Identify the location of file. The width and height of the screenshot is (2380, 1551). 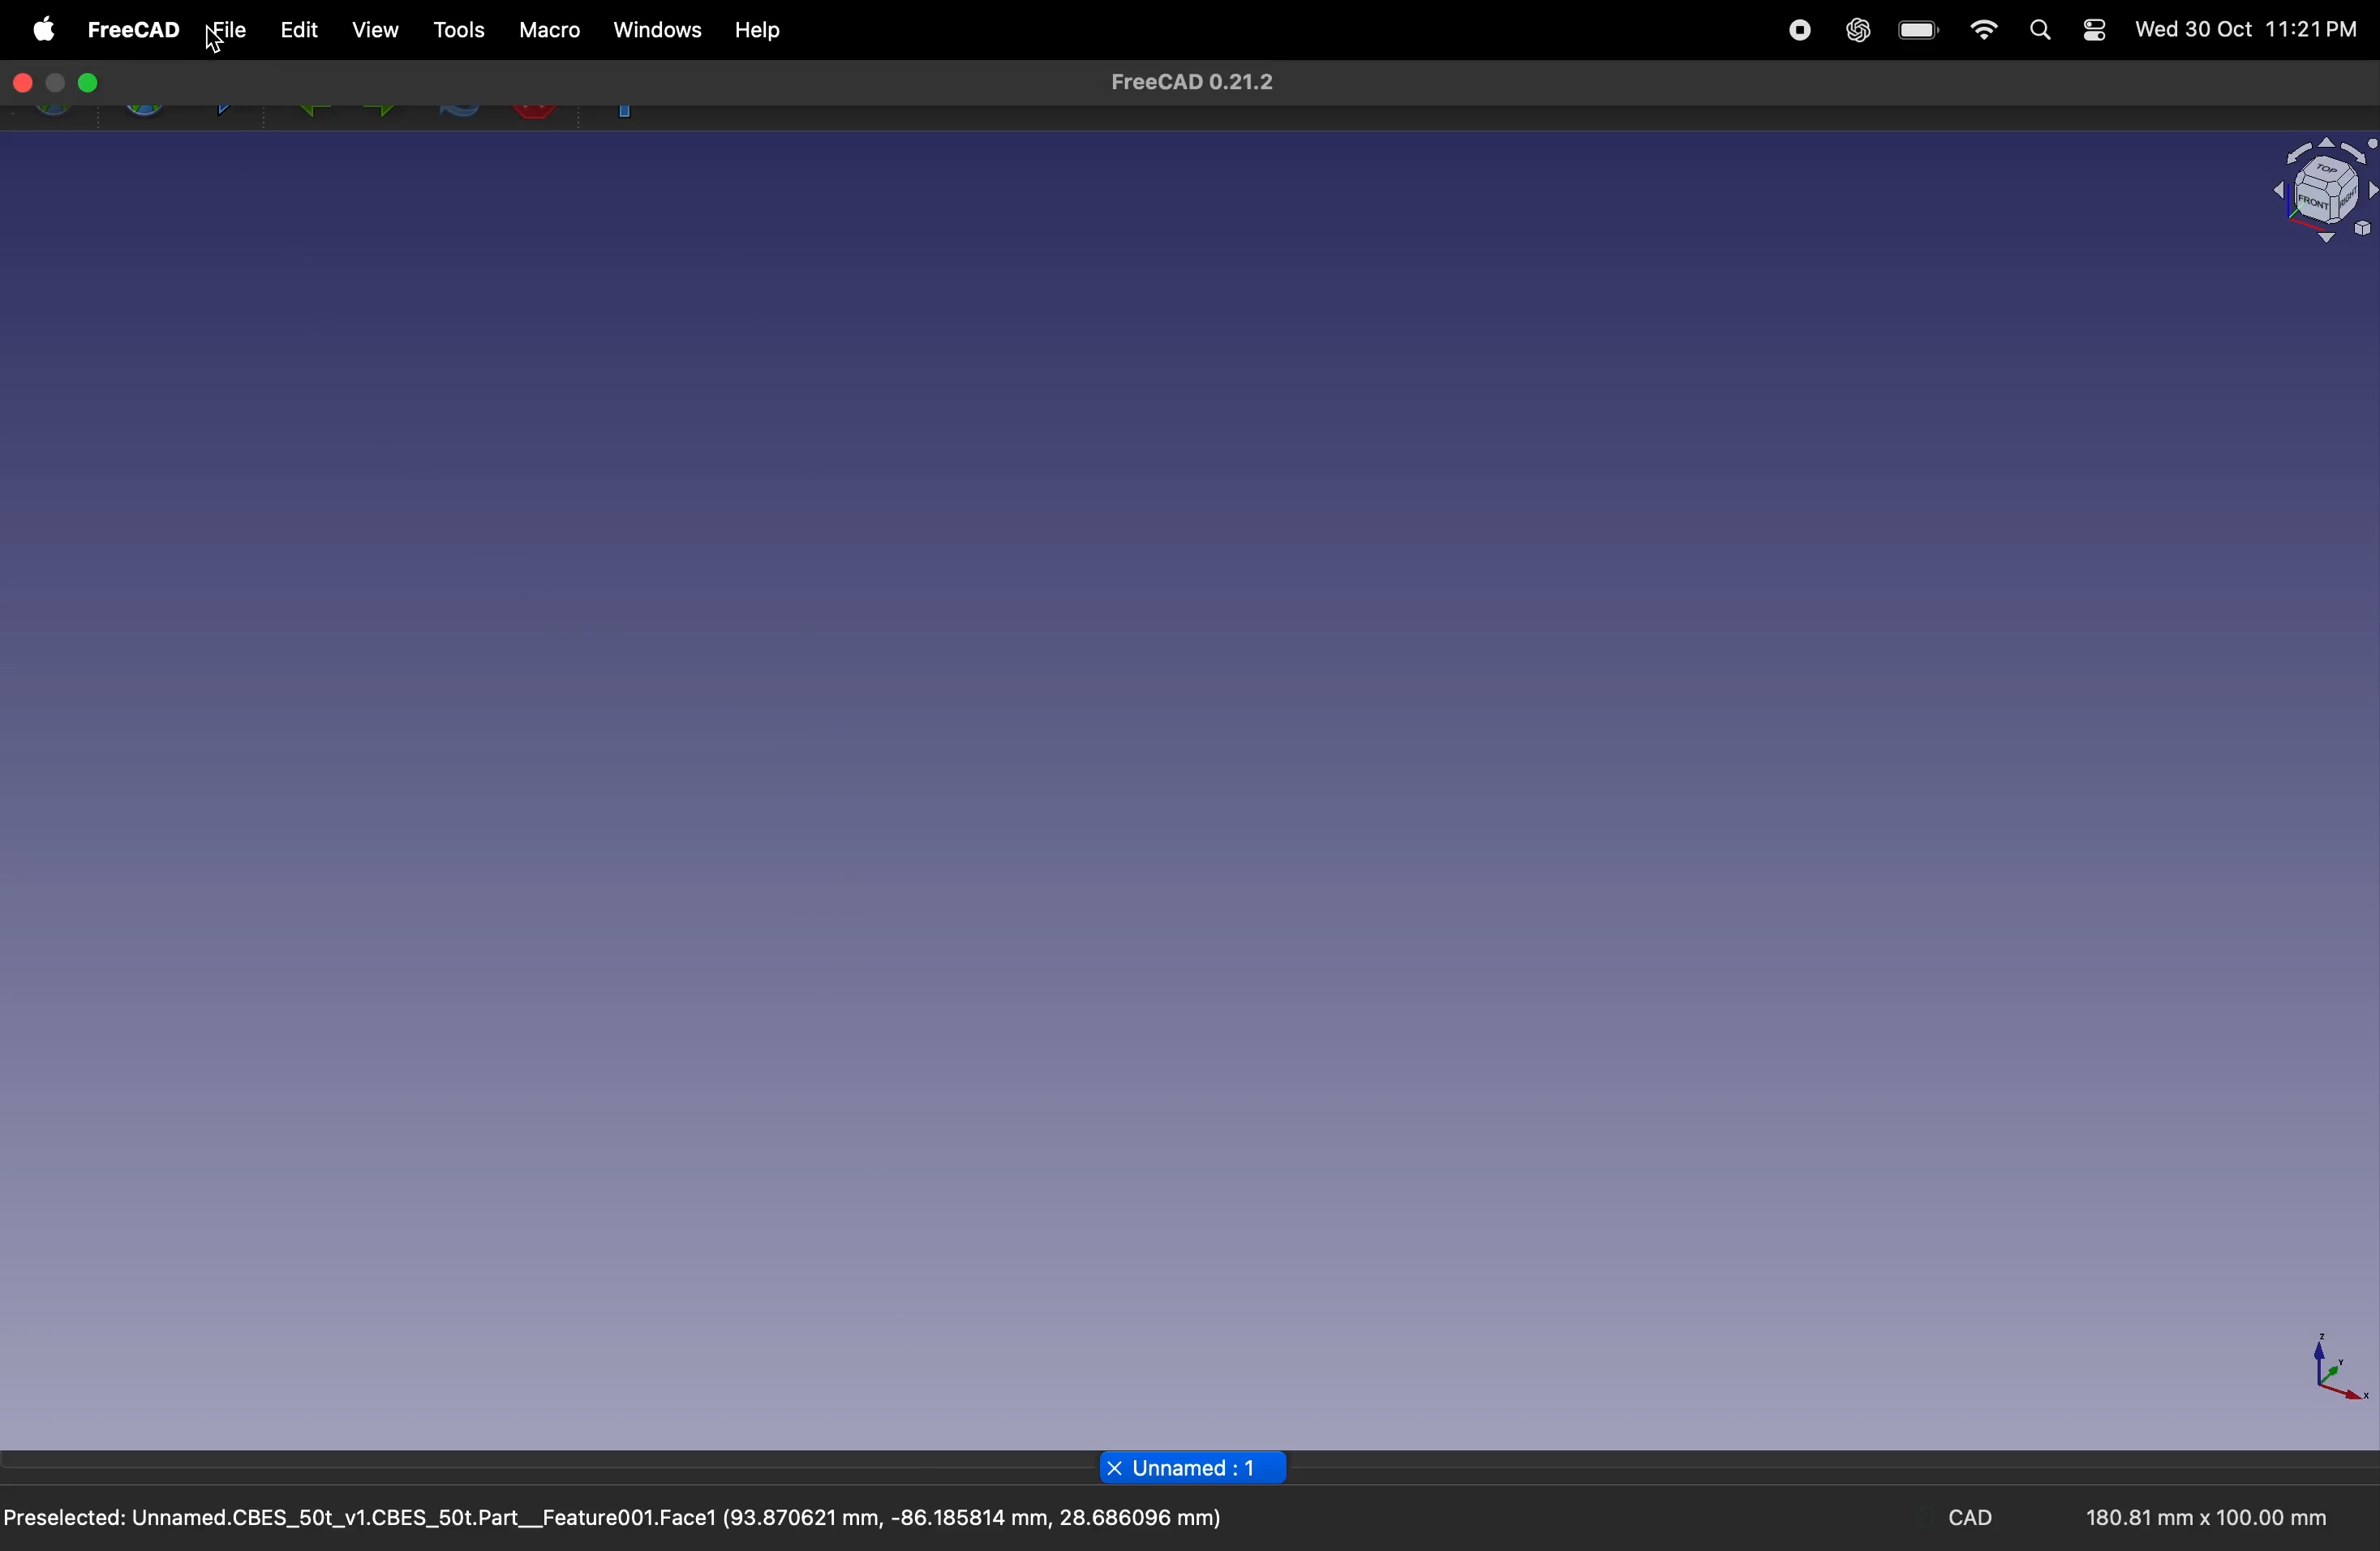
(234, 32).